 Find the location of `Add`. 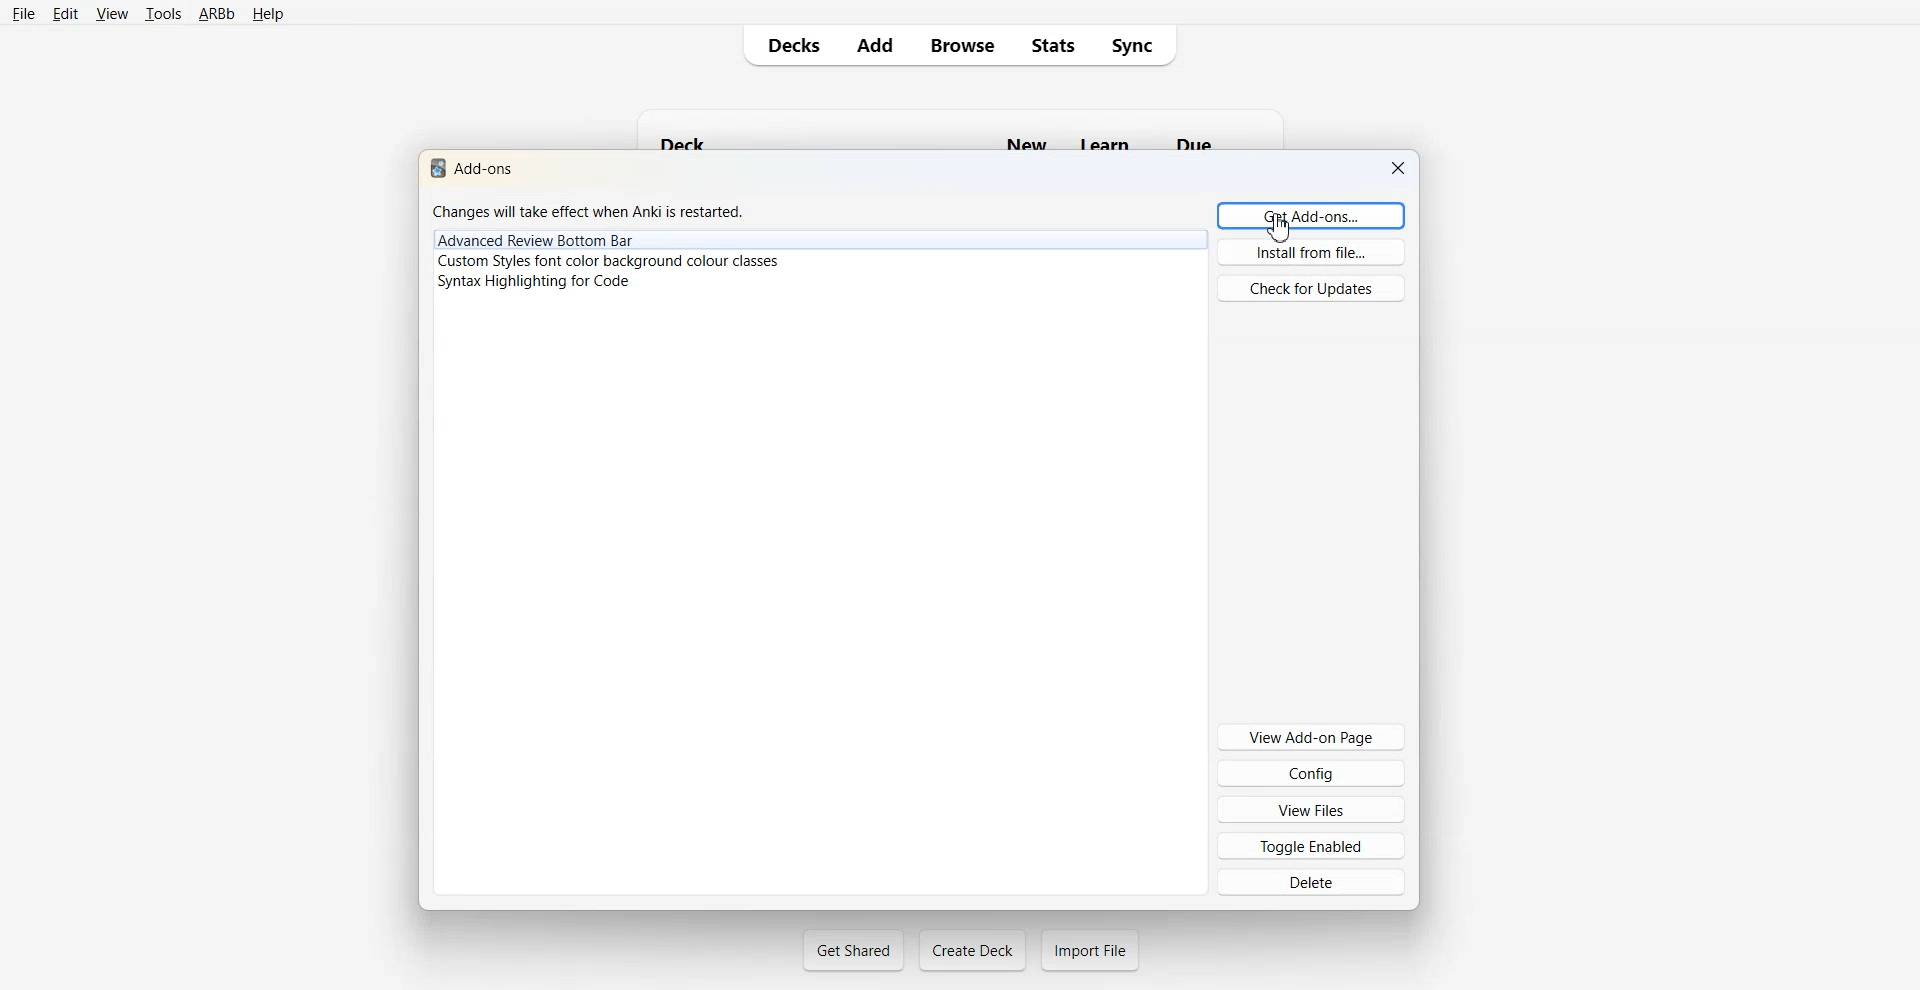

Add is located at coordinates (874, 45).